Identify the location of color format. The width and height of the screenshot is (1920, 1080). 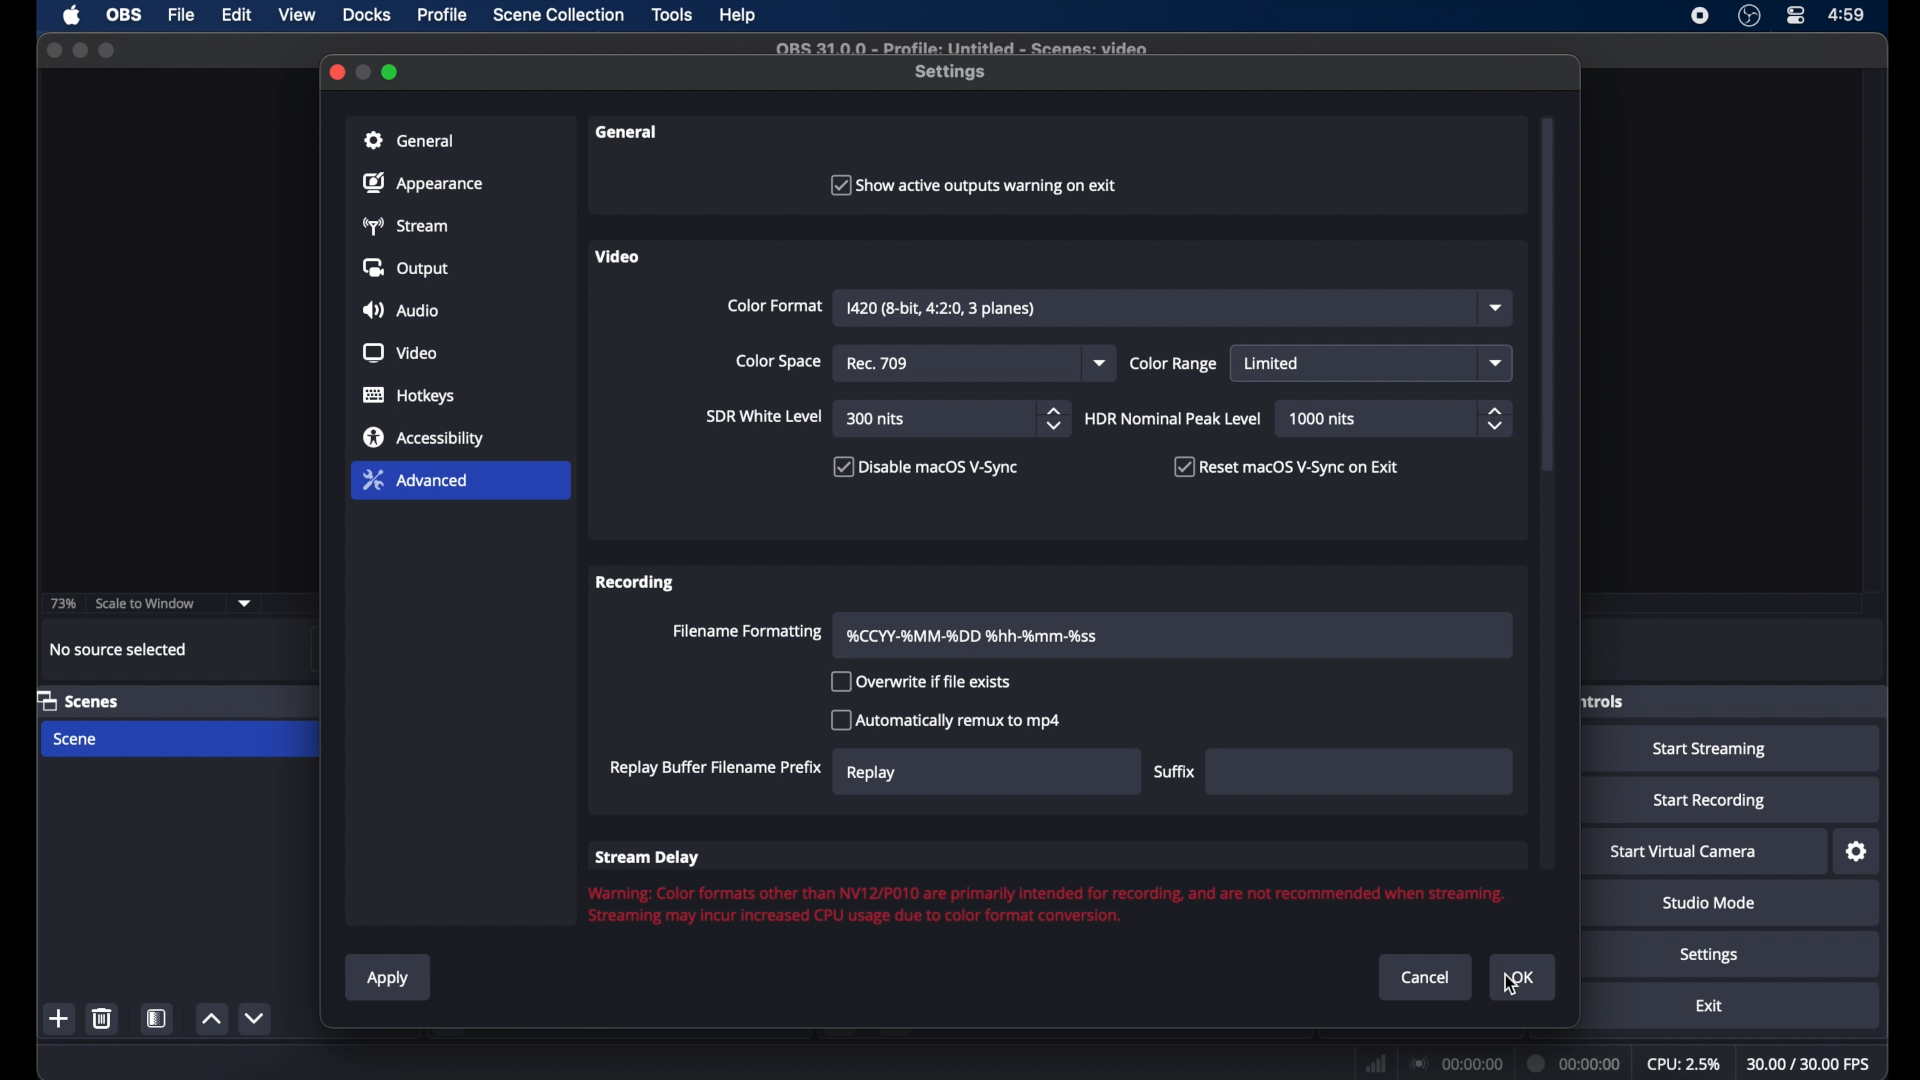
(773, 306).